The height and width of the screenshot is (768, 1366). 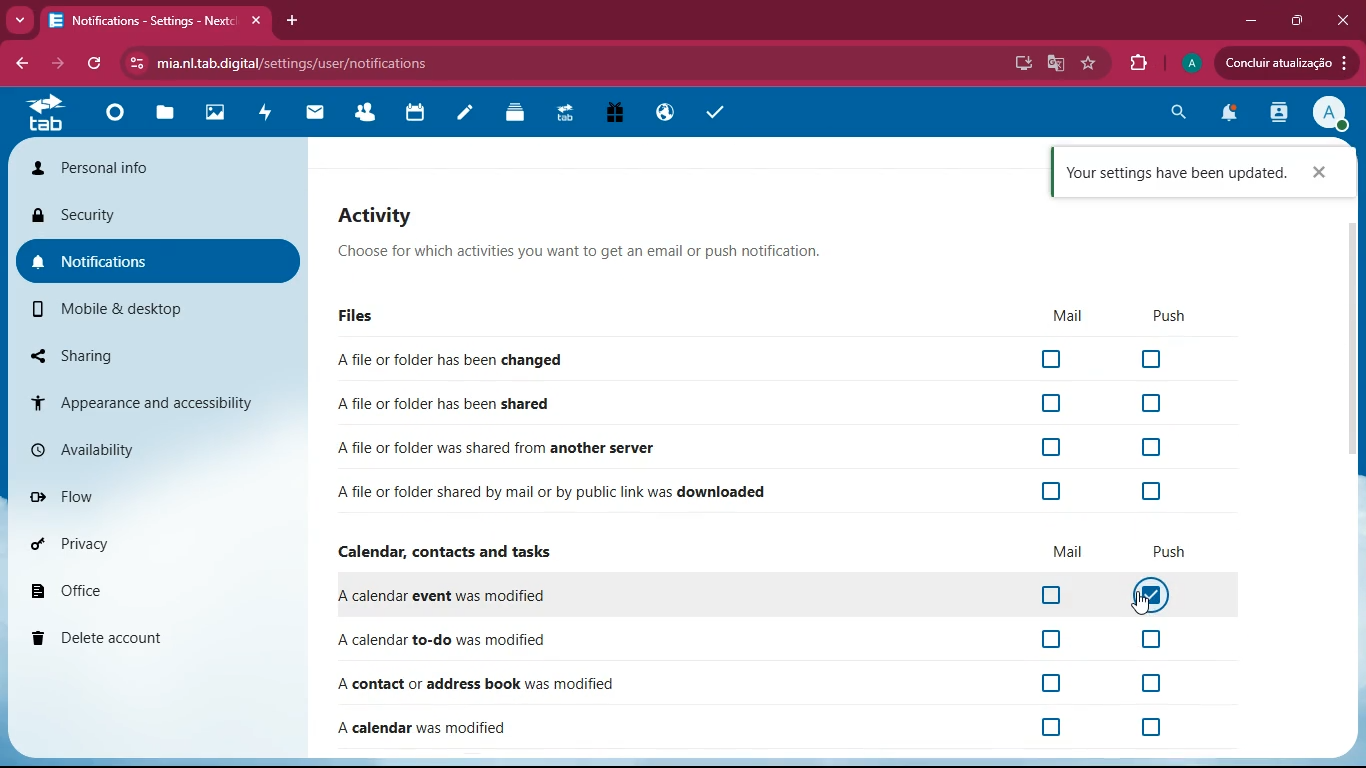 What do you see at coordinates (156, 19) in the screenshot?
I see `Notifications - Settings - Nextcloud` at bounding box center [156, 19].